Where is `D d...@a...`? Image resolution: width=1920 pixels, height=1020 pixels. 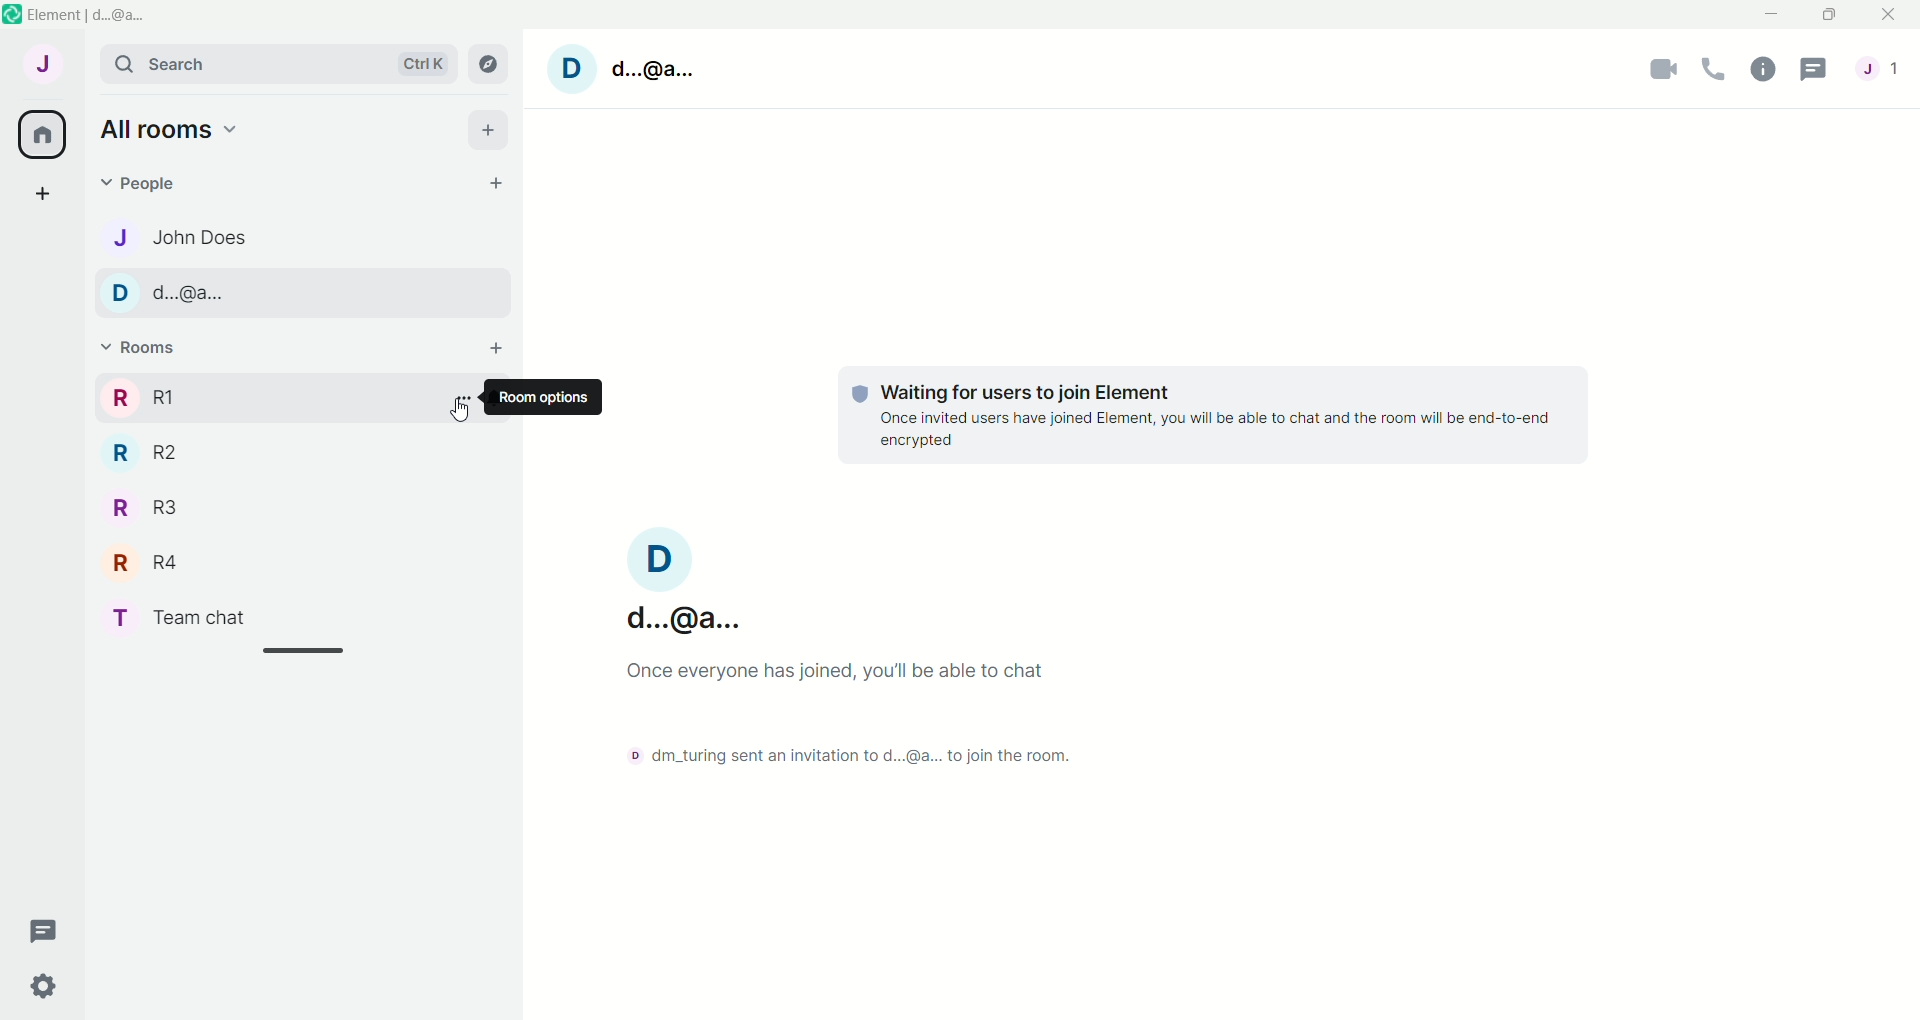 D d...@a... is located at coordinates (626, 68).